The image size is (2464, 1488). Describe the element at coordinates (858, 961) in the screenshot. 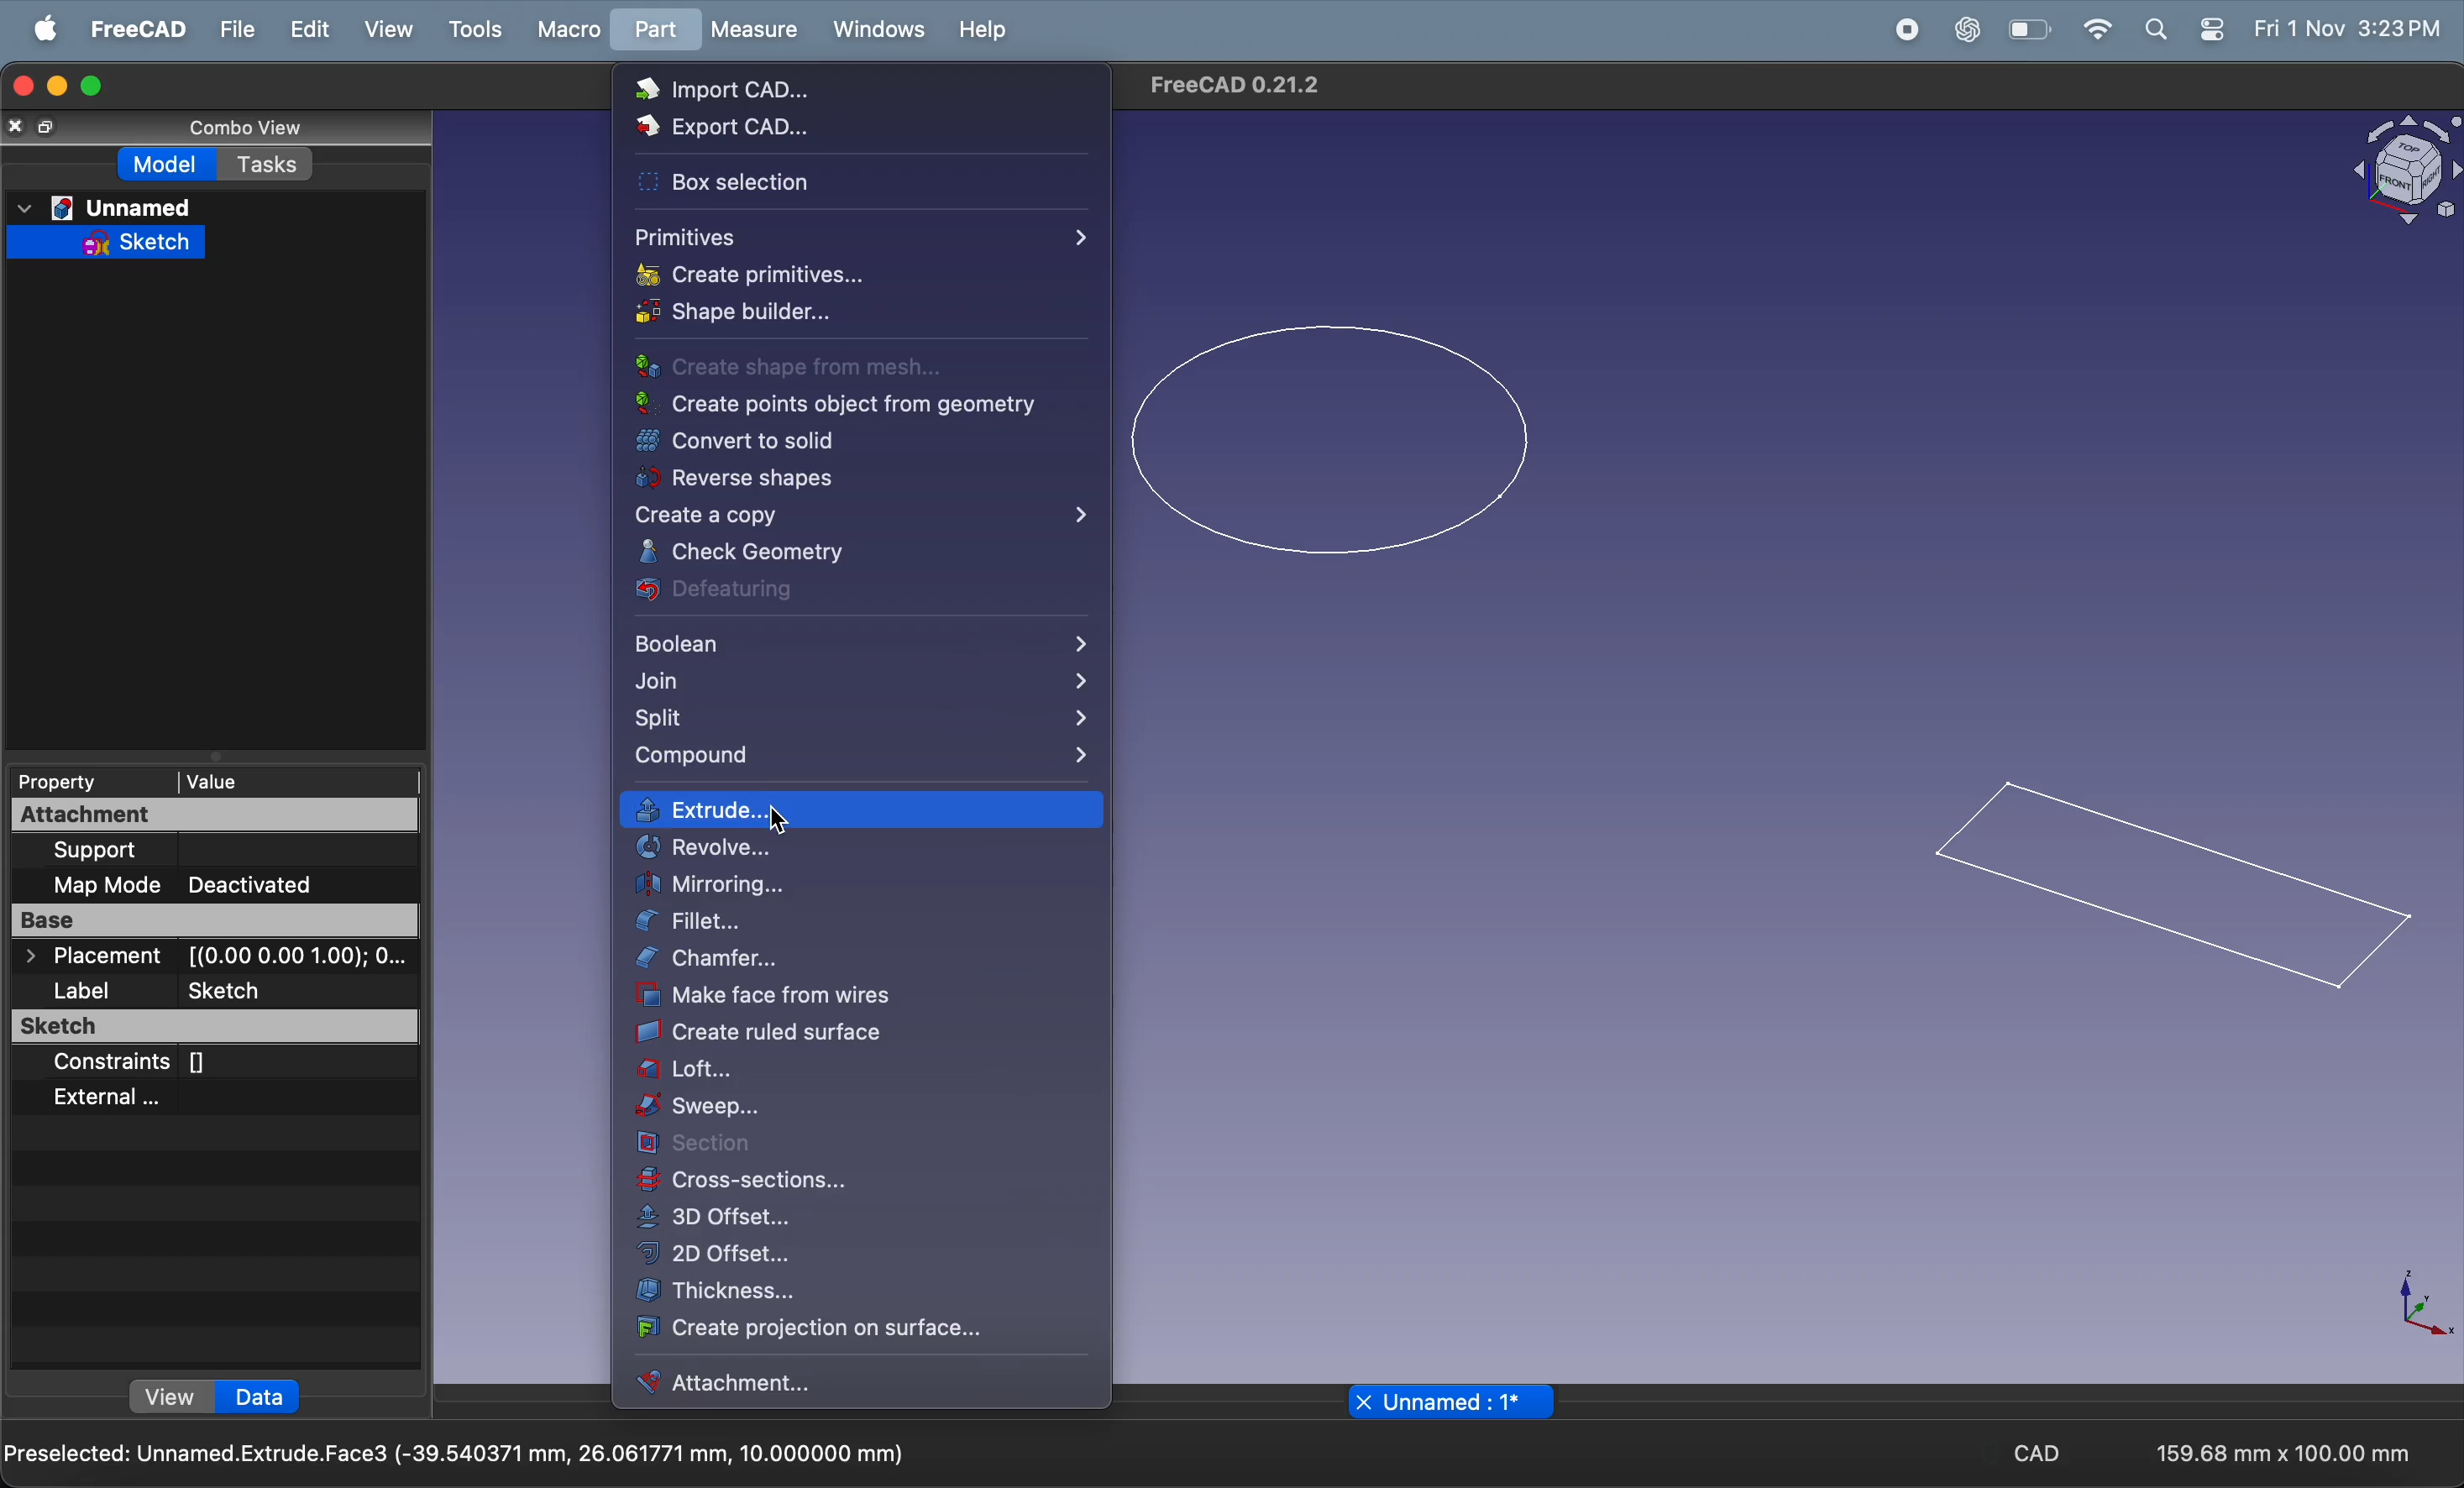

I see `Chamfer...` at that location.